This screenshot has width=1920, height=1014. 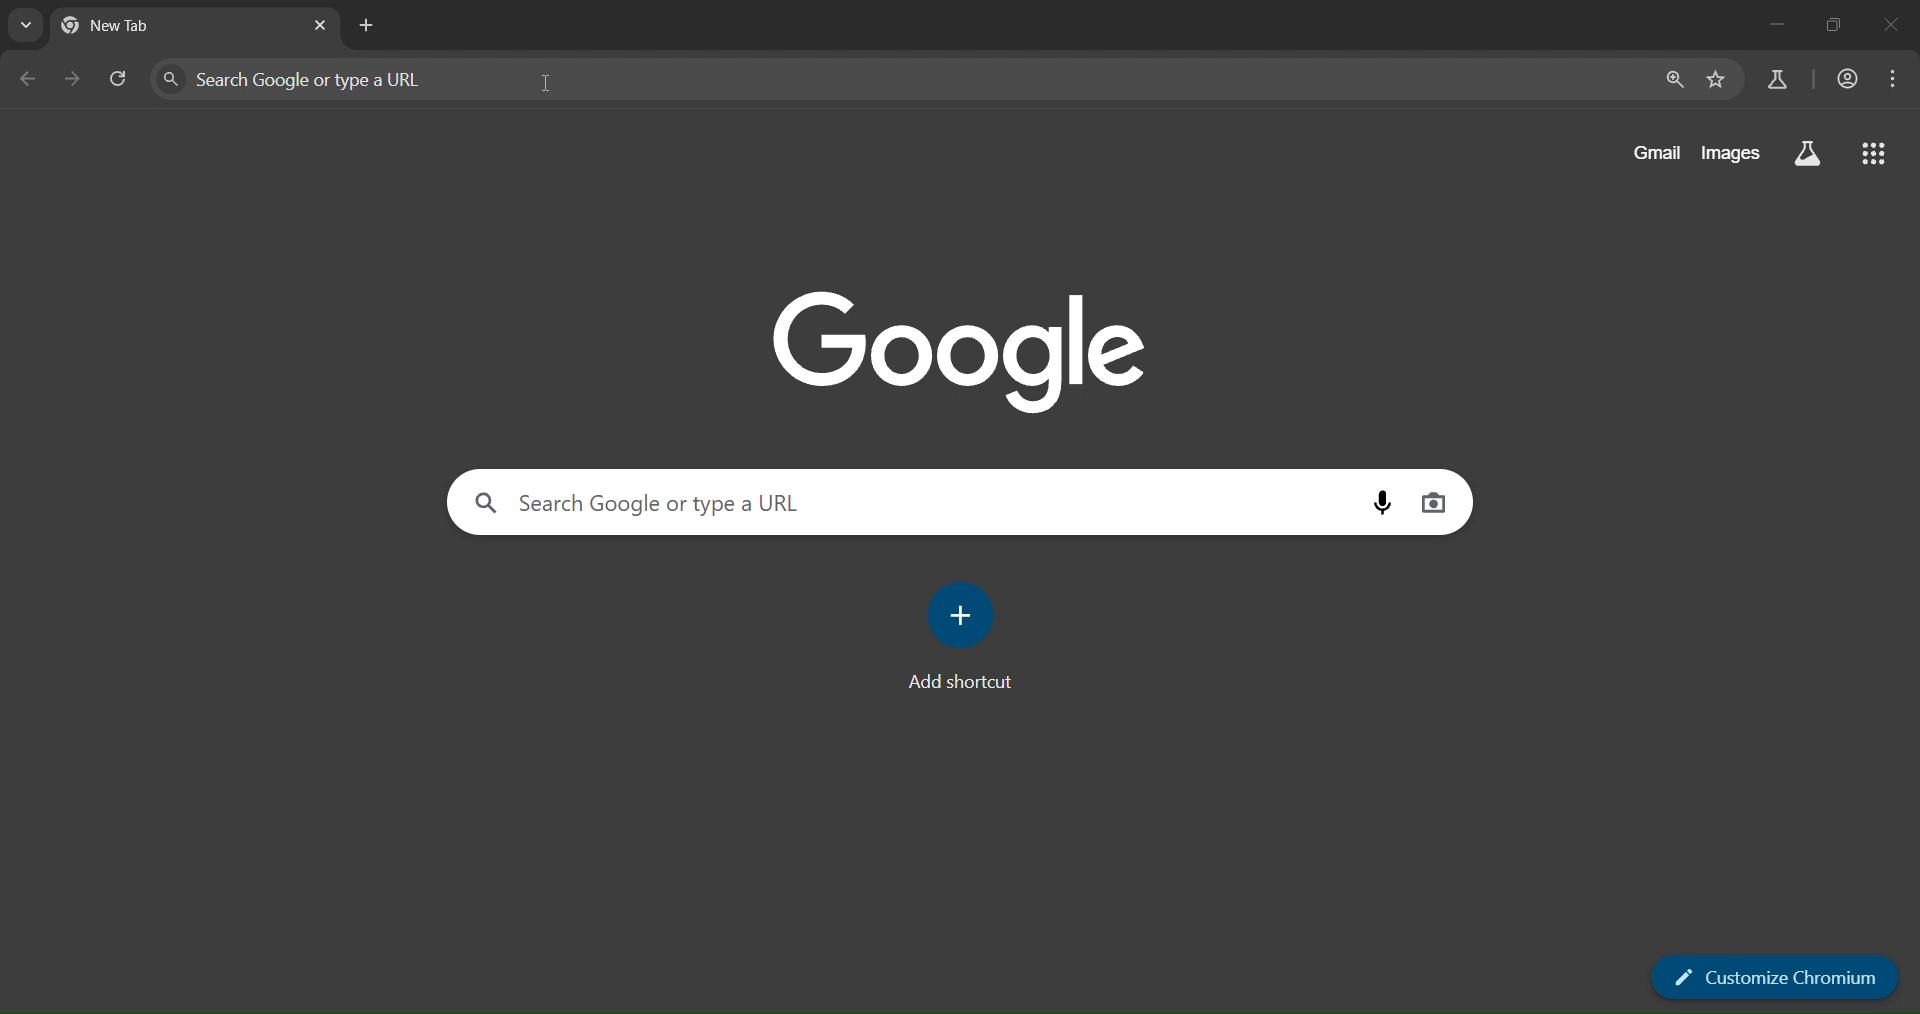 What do you see at coordinates (292, 79) in the screenshot?
I see `Search Google or type a URL` at bounding box center [292, 79].